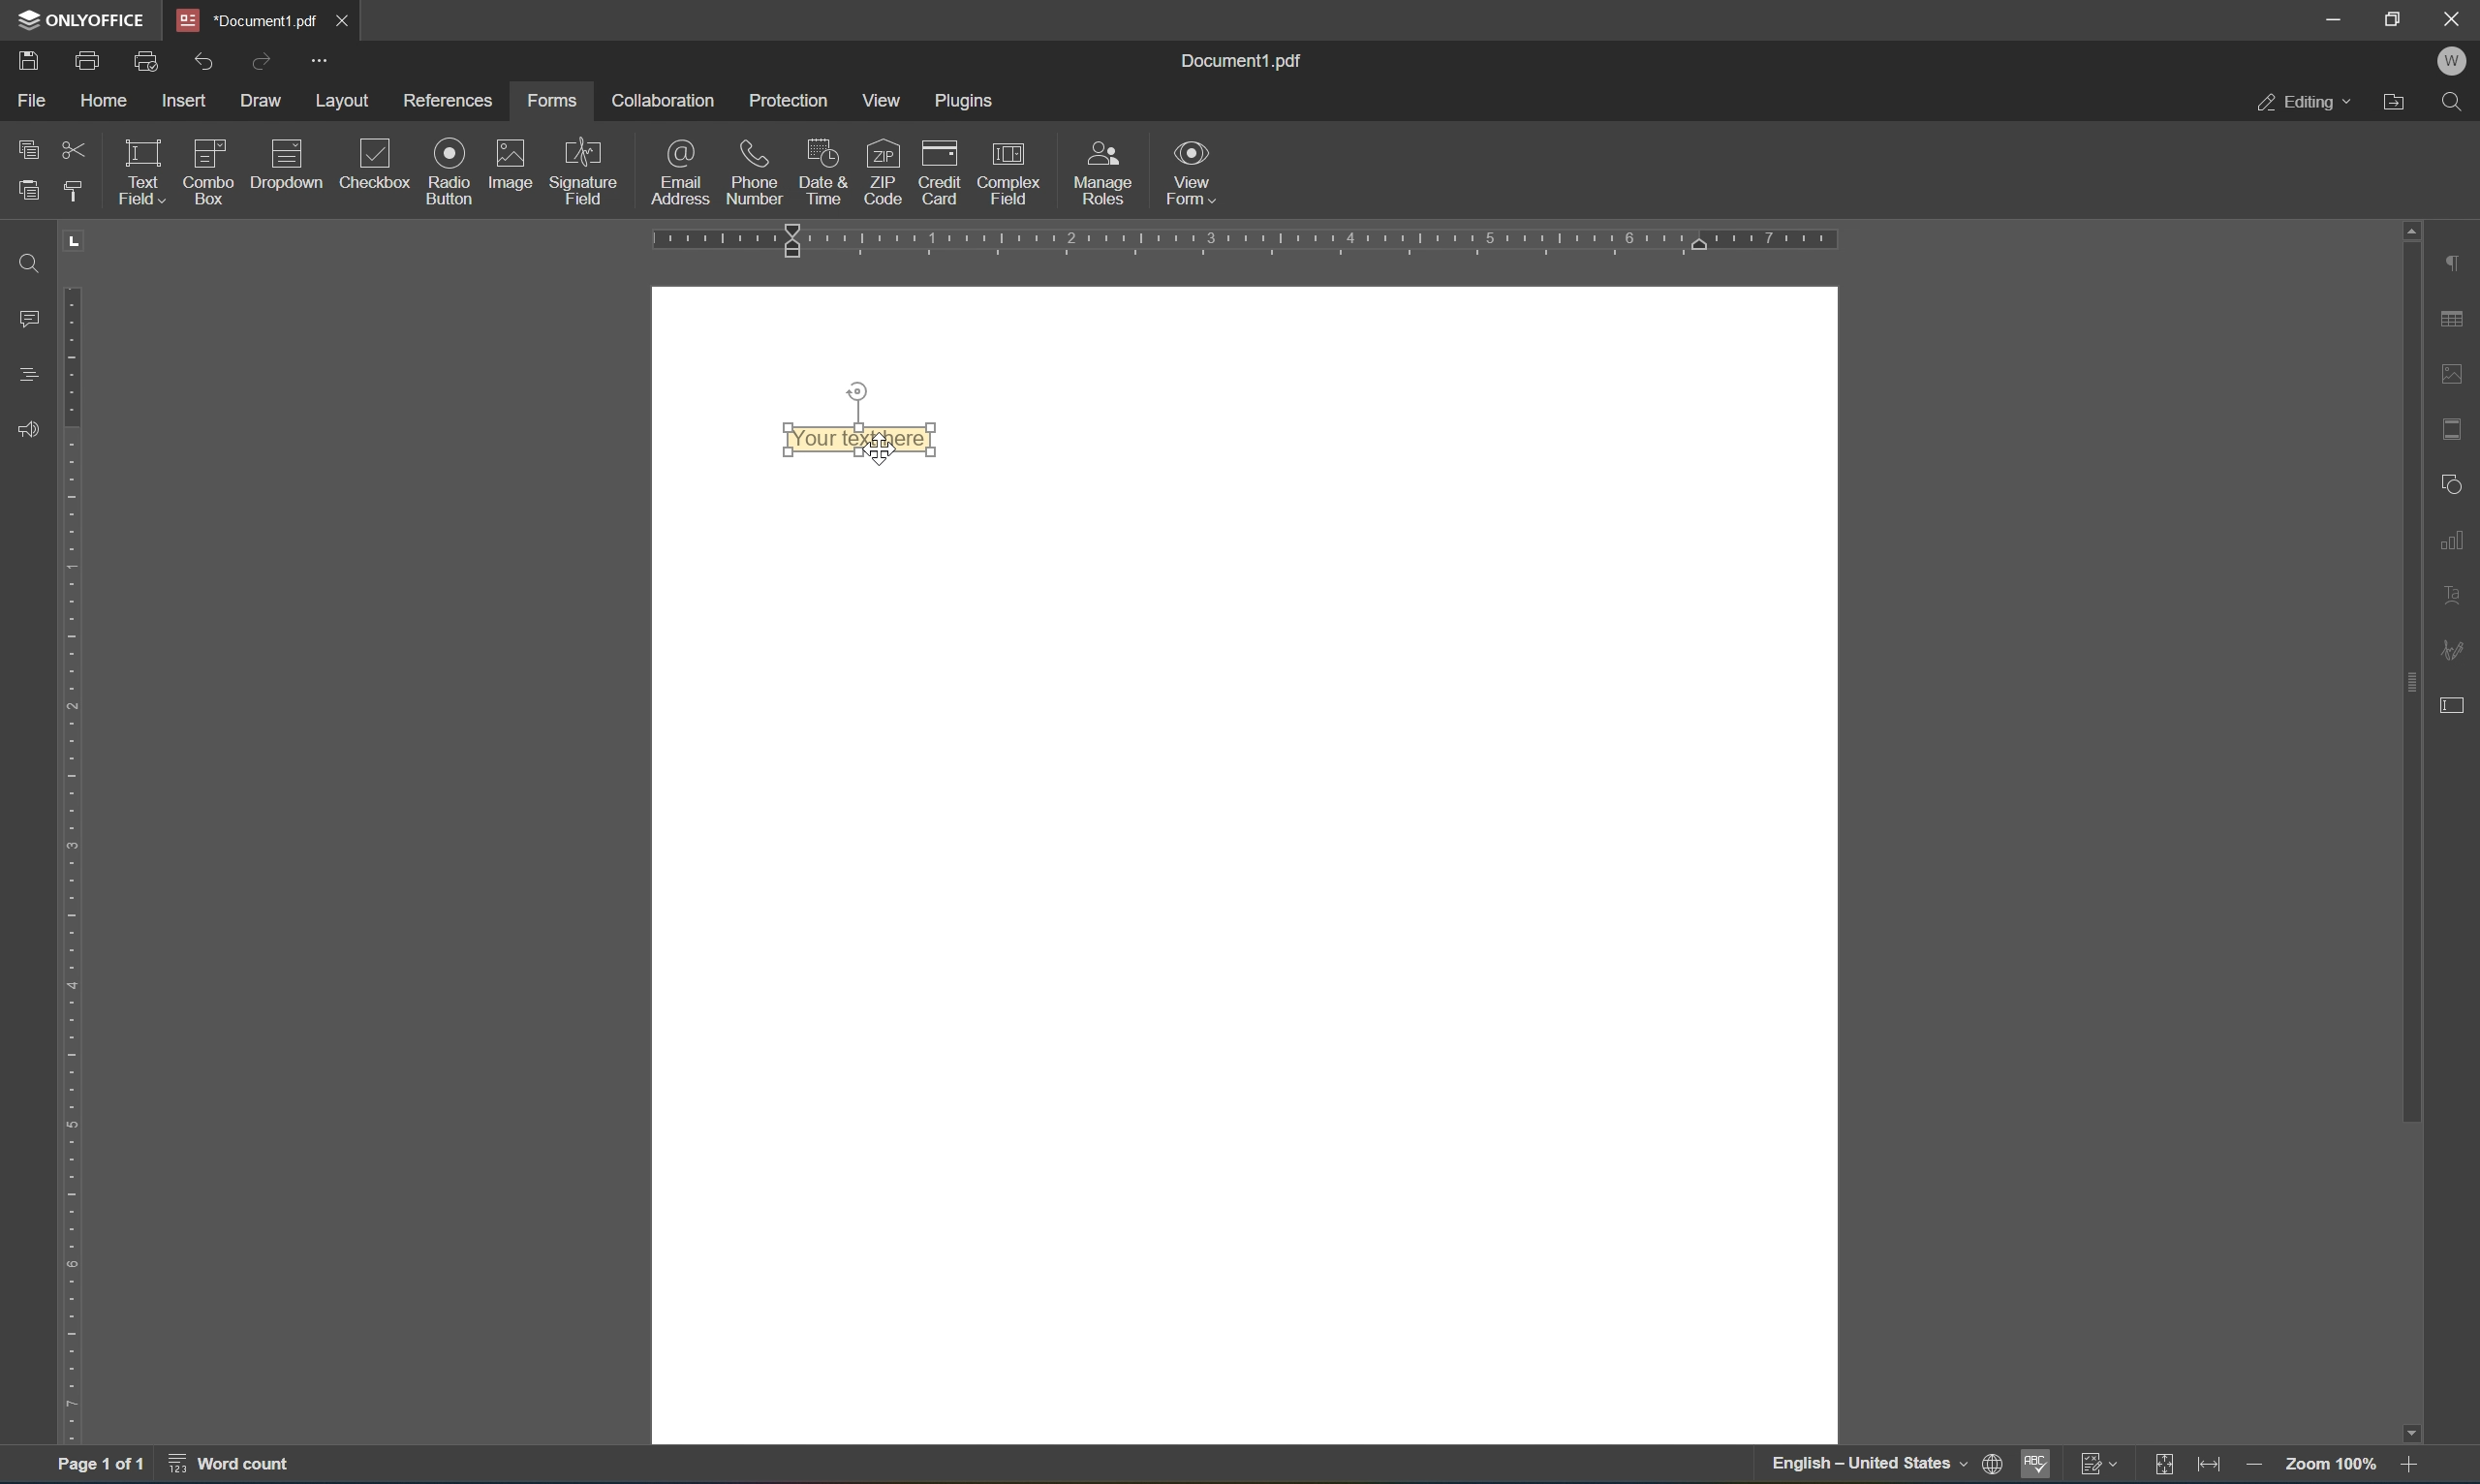 Image resolution: width=2480 pixels, height=1484 pixels. I want to click on customize quick access toolbar, so click(321, 55).